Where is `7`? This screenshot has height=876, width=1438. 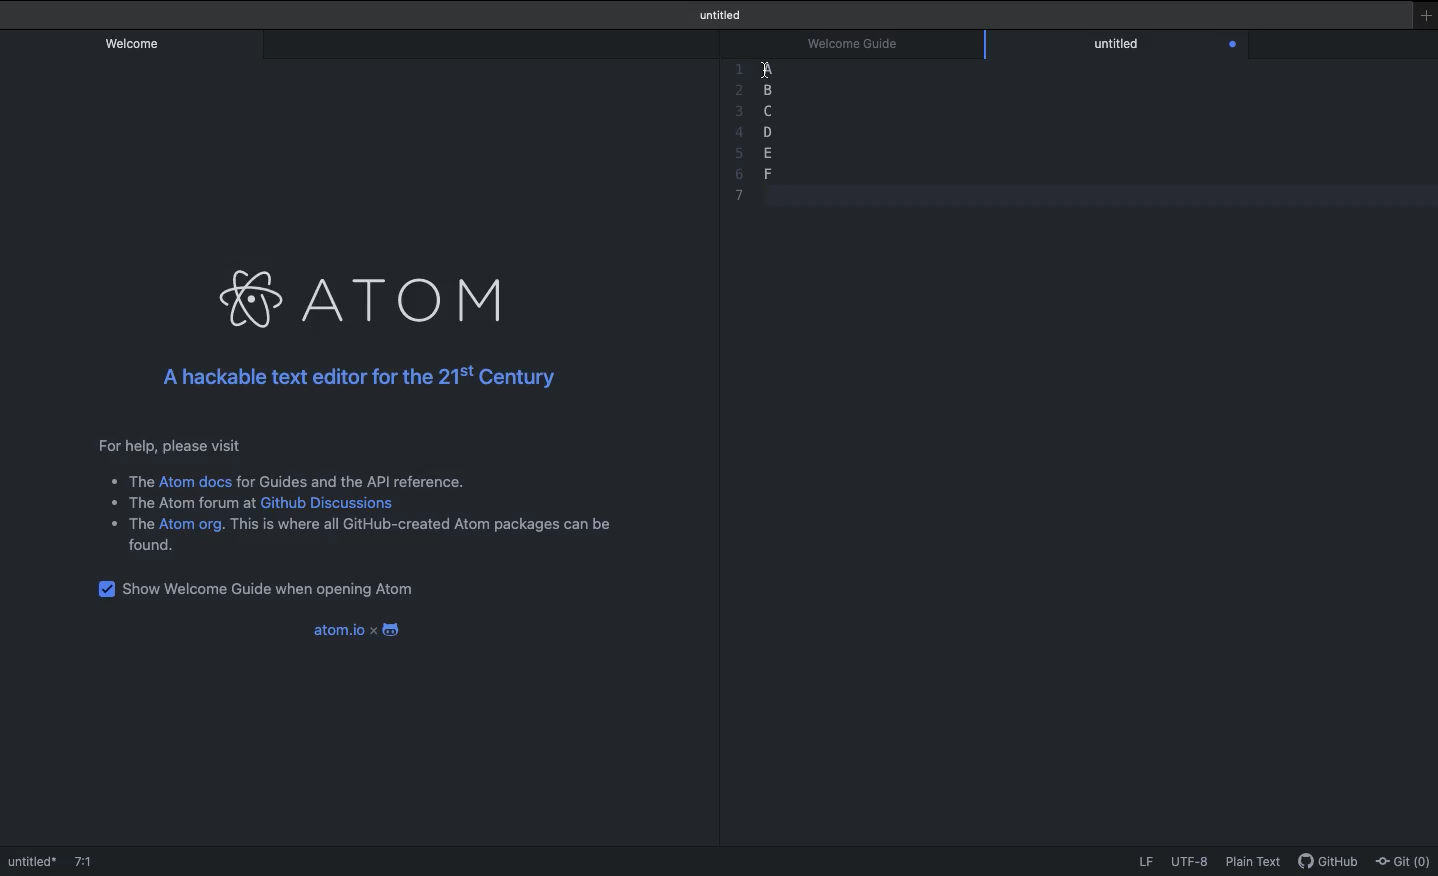
7 is located at coordinates (738, 196).